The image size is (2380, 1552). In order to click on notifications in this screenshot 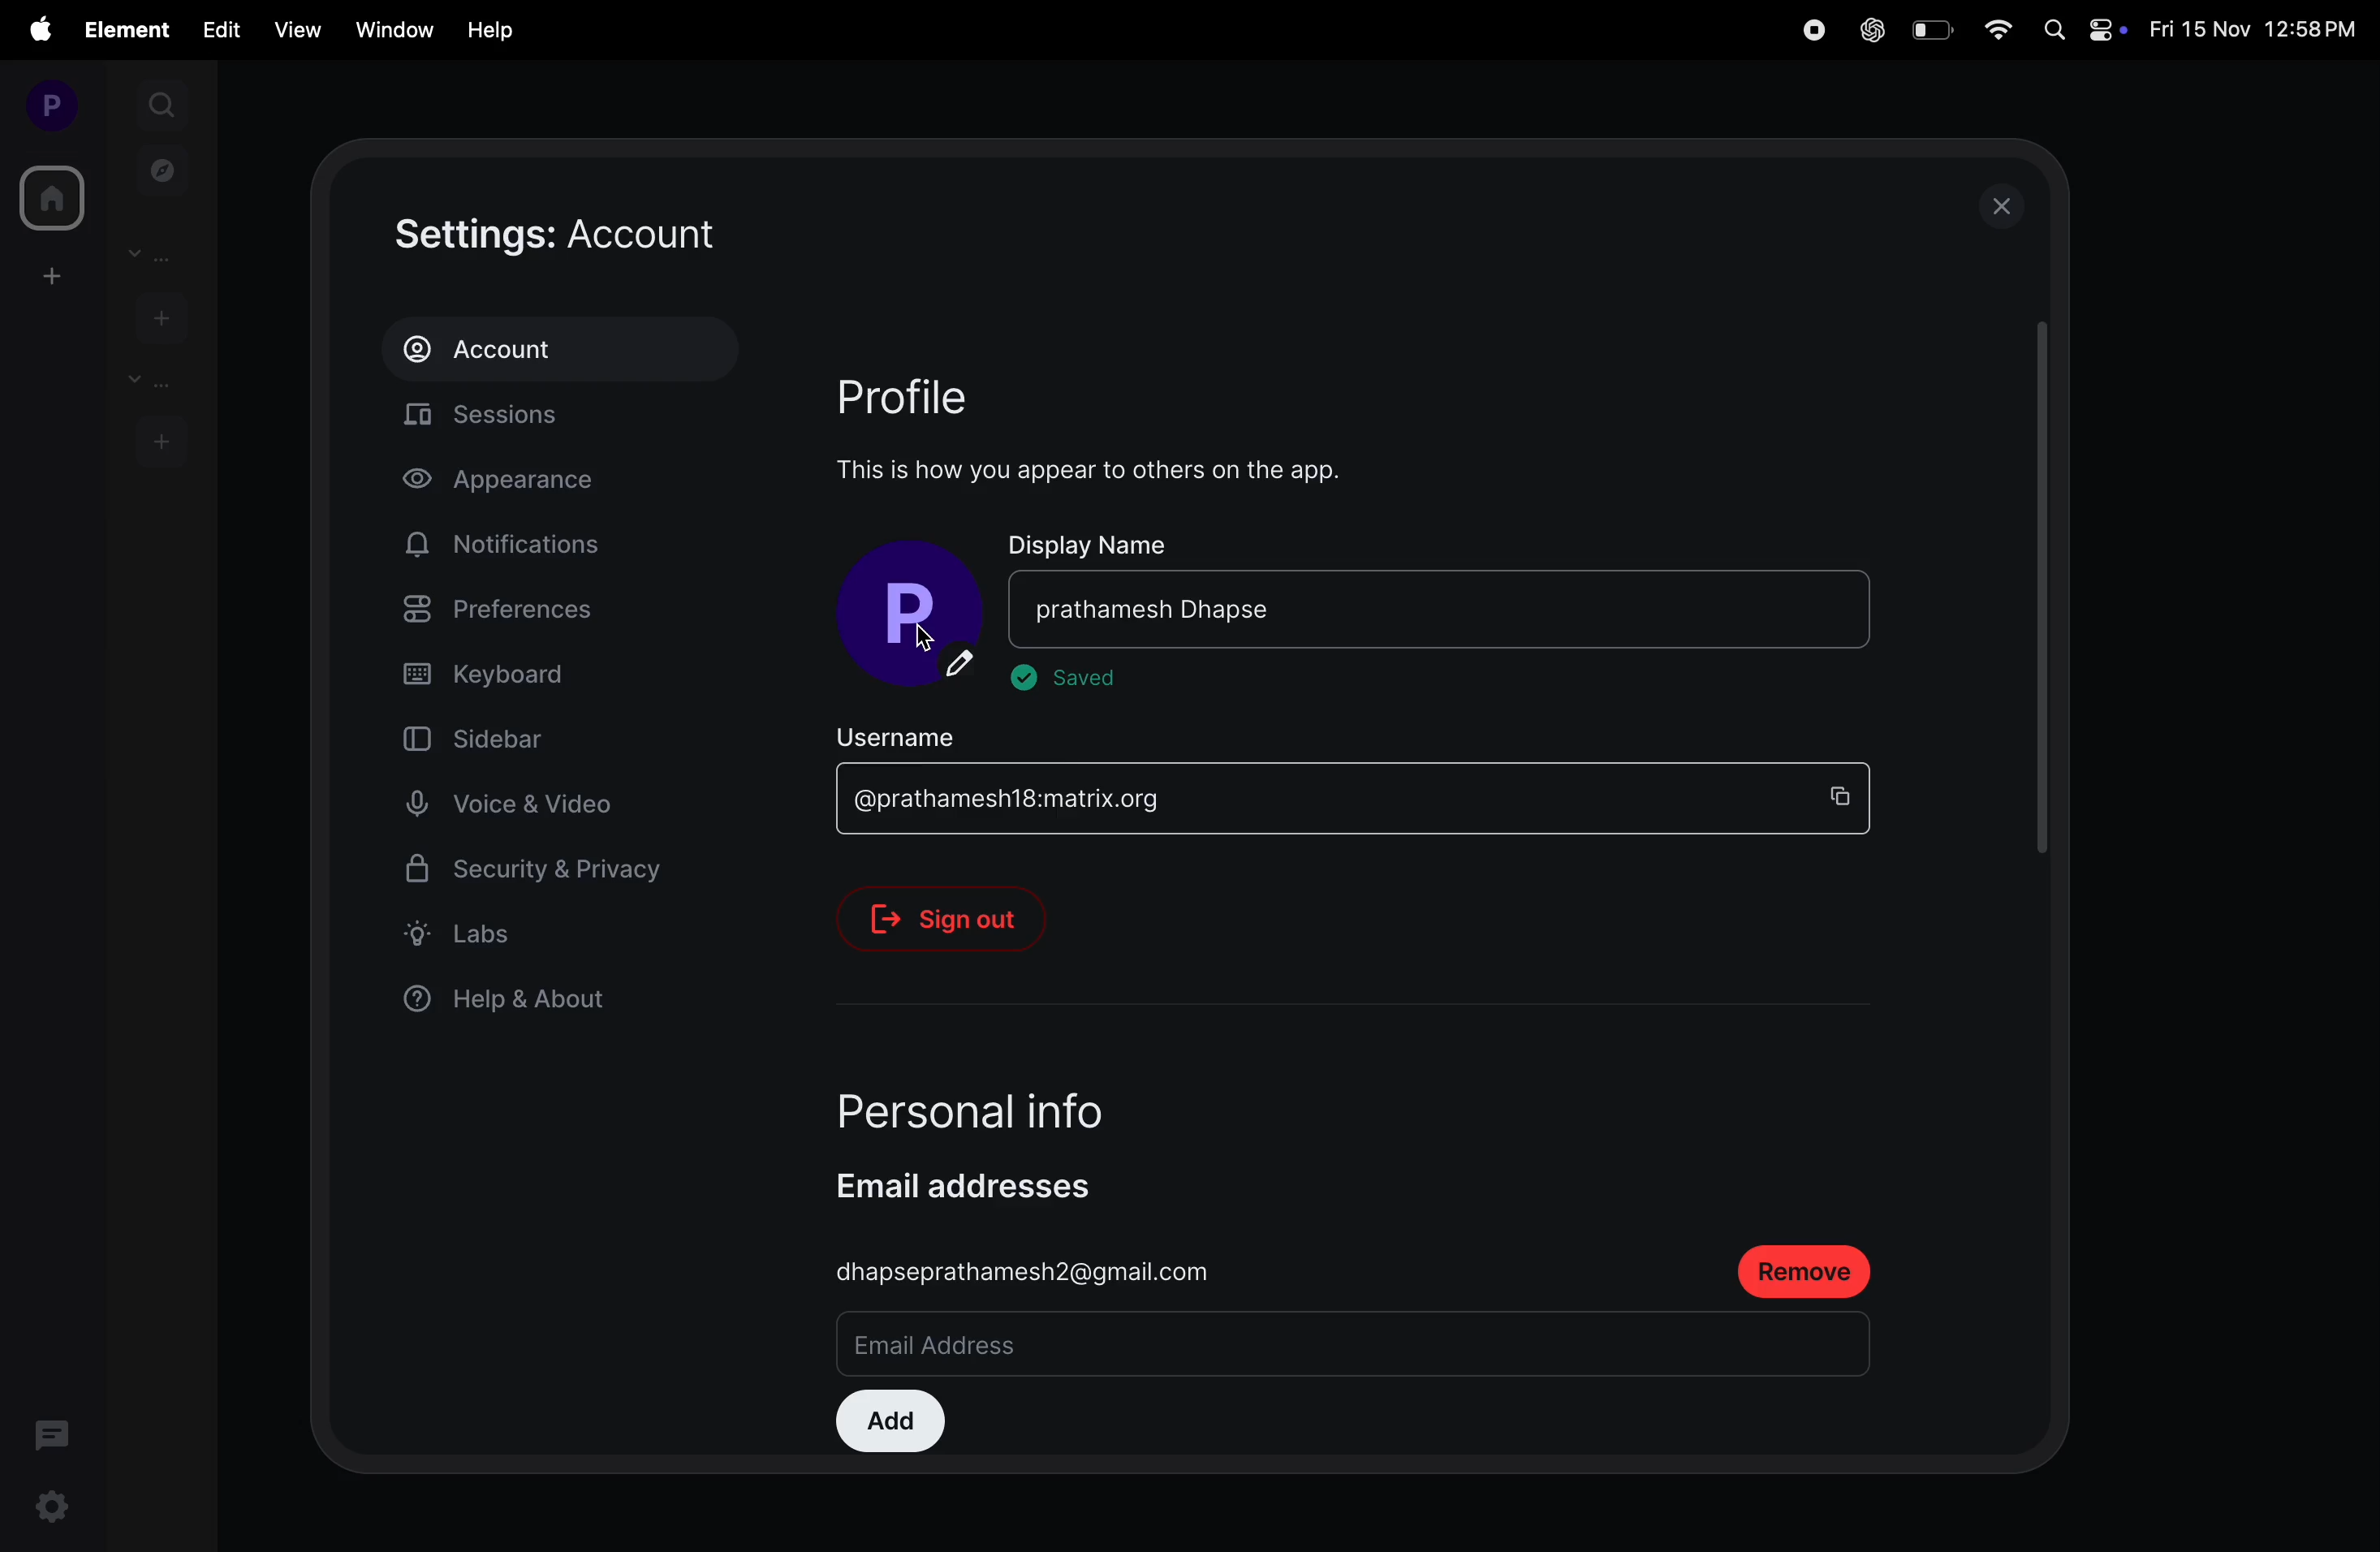, I will do `click(512, 545)`.